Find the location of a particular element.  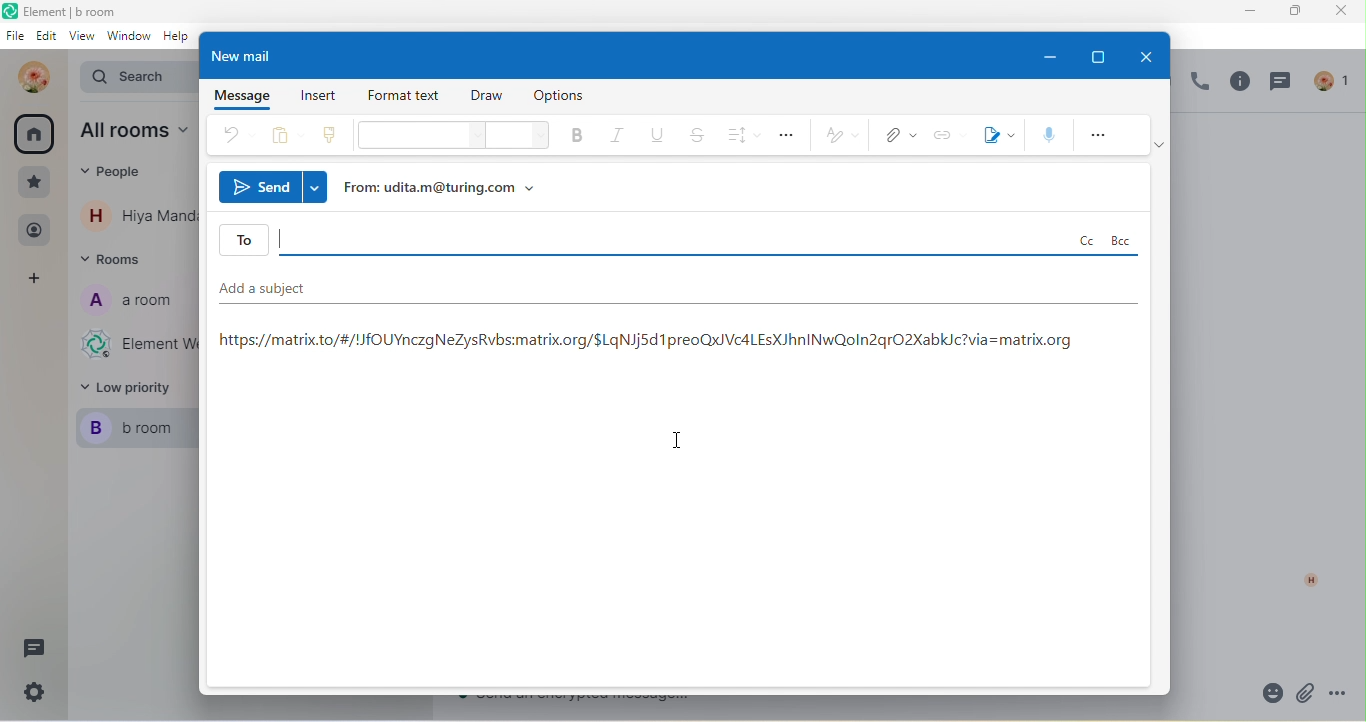

new mail is located at coordinates (252, 55).